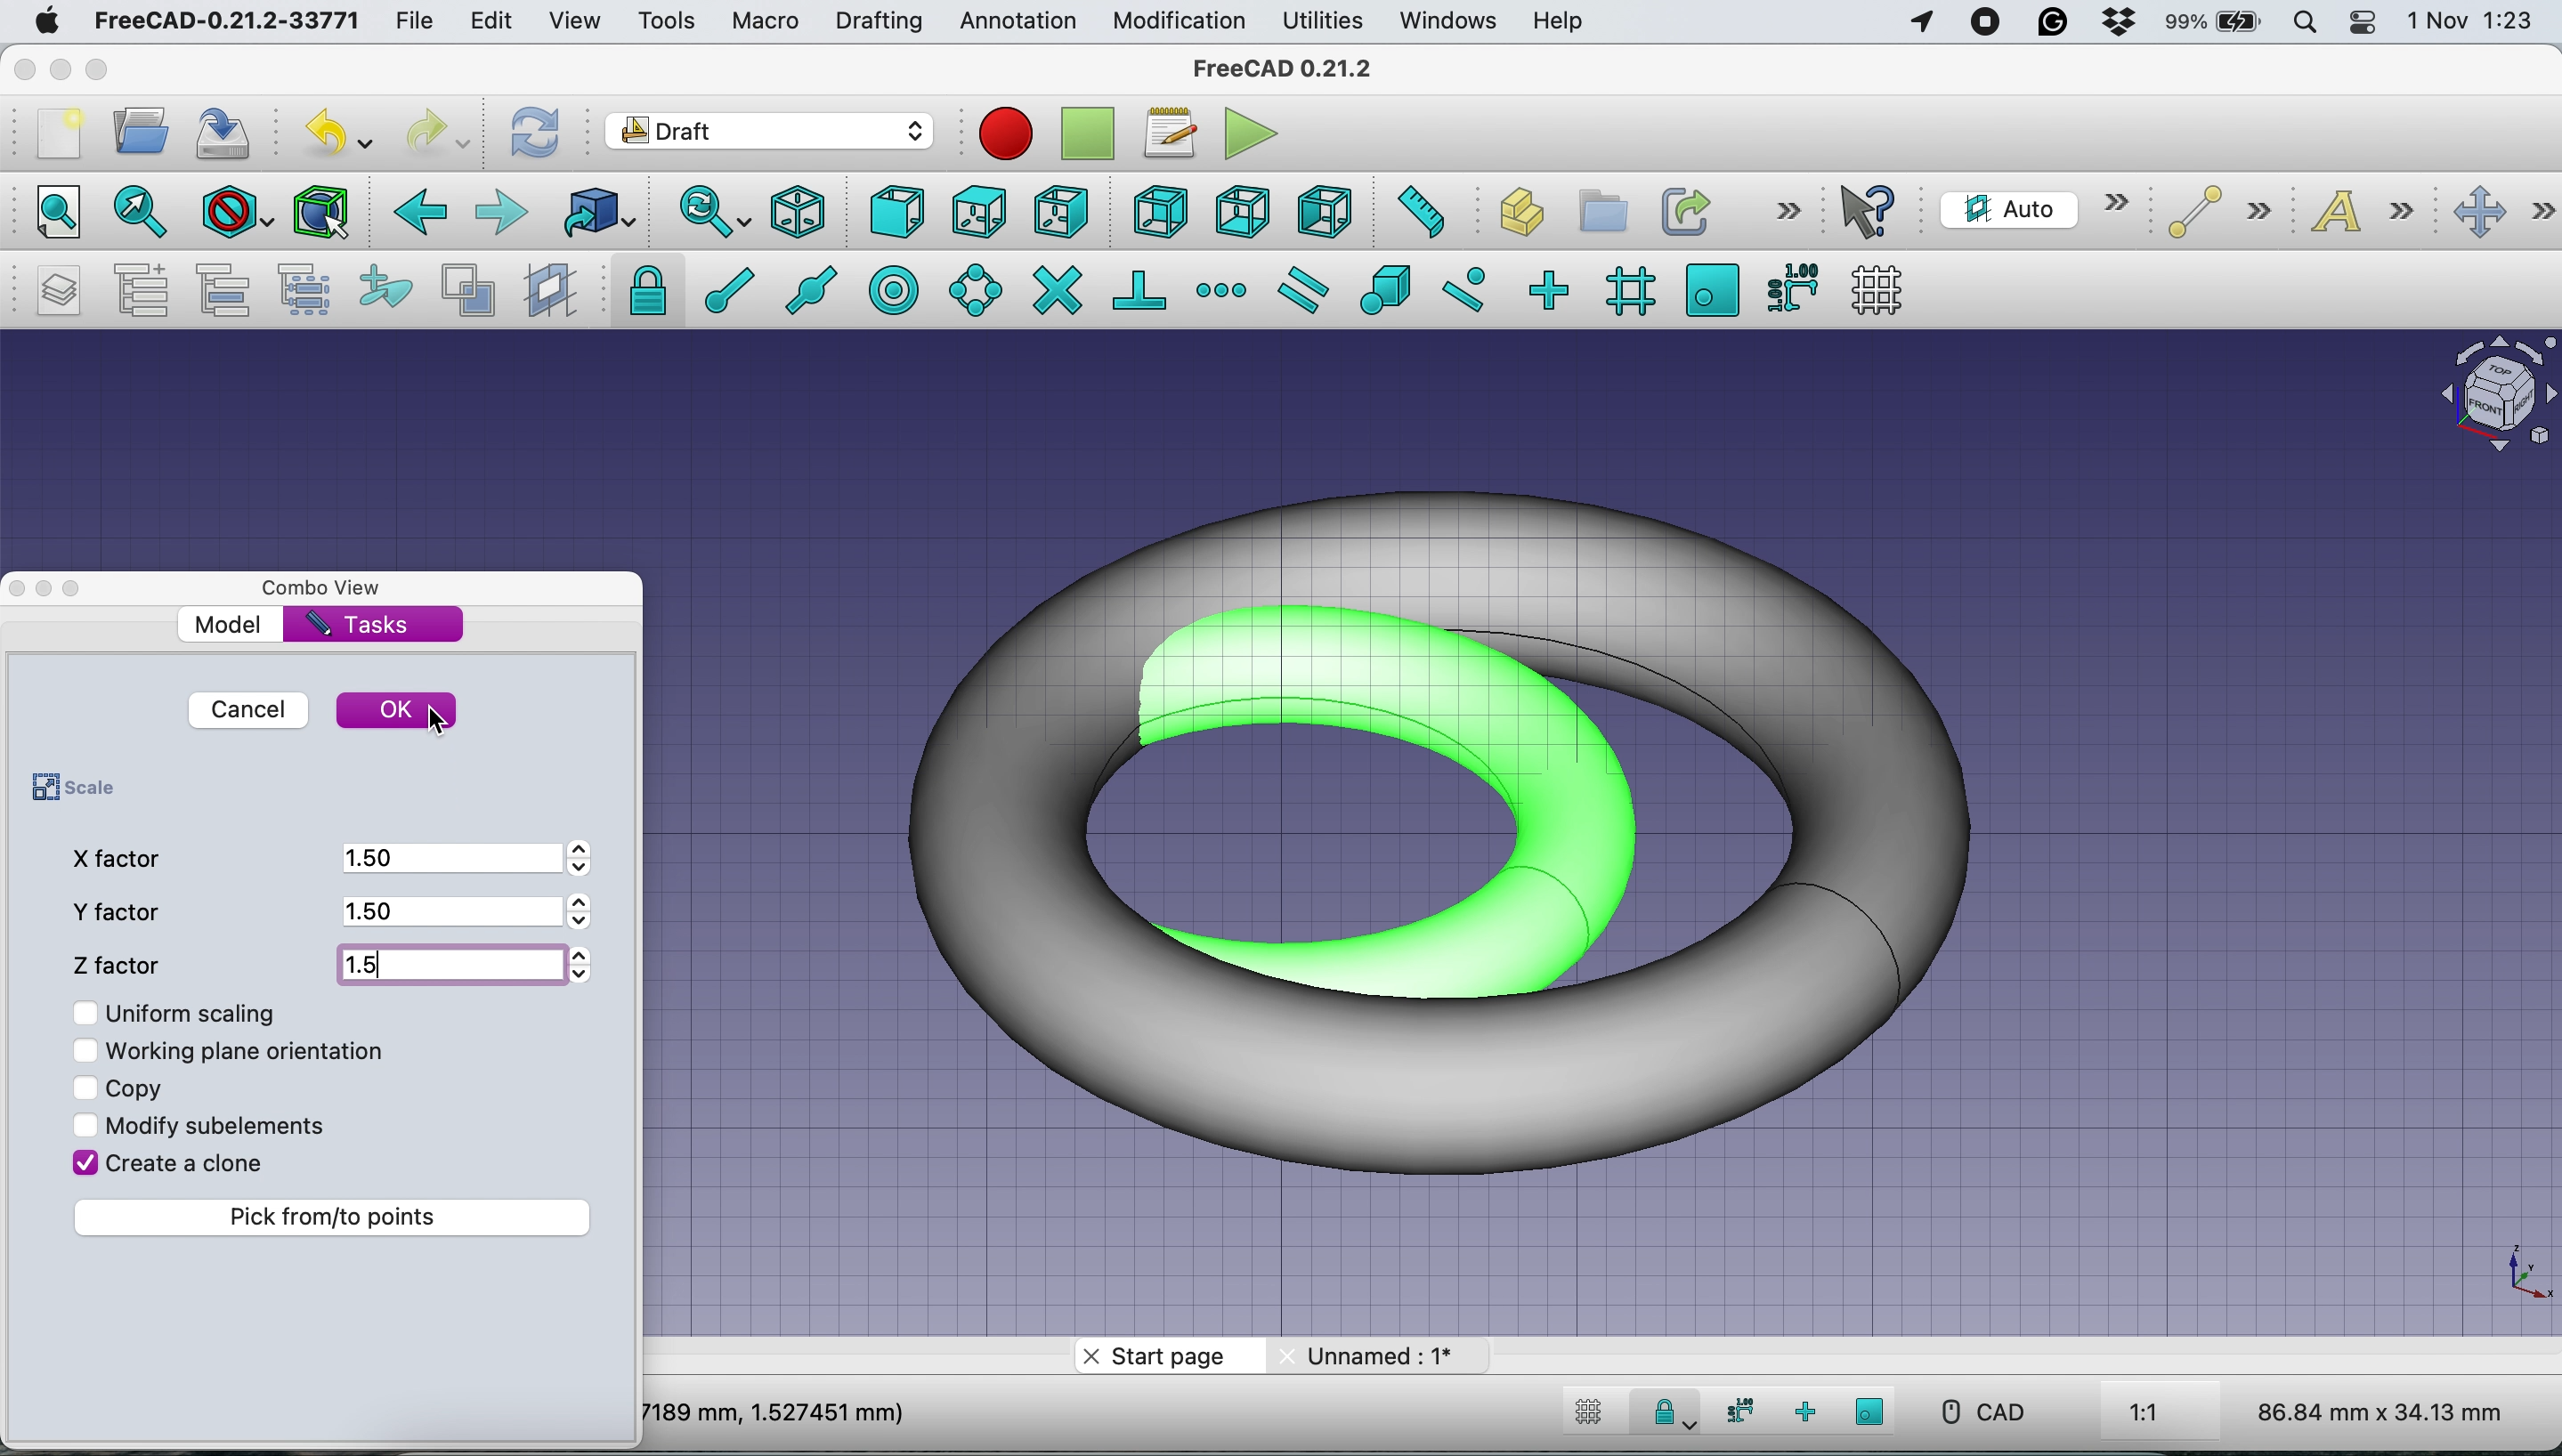 Image resolution: width=2562 pixels, height=1456 pixels. What do you see at coordinates (446, 911) in the screenshot?
I see `1.5` at bounding box center [446, 911].